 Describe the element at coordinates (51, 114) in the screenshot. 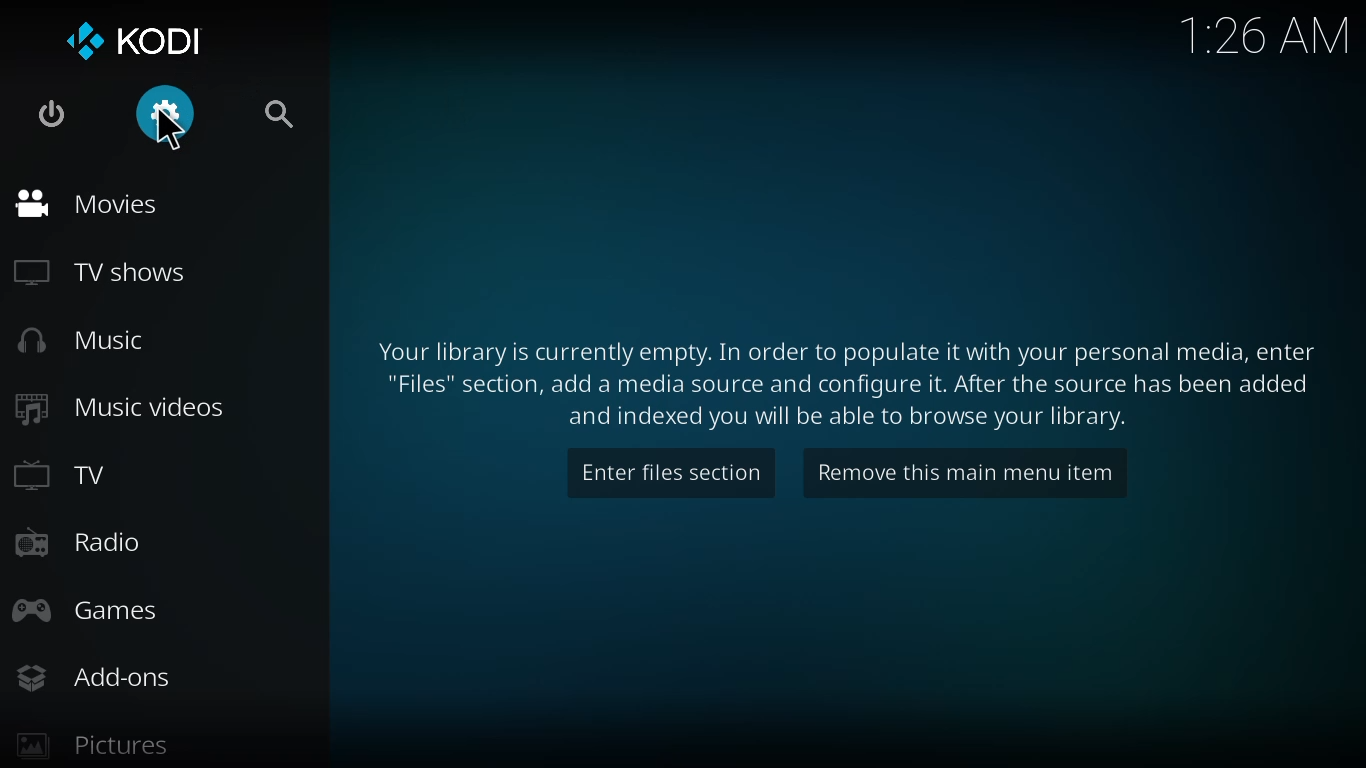

I see `power` at that location.